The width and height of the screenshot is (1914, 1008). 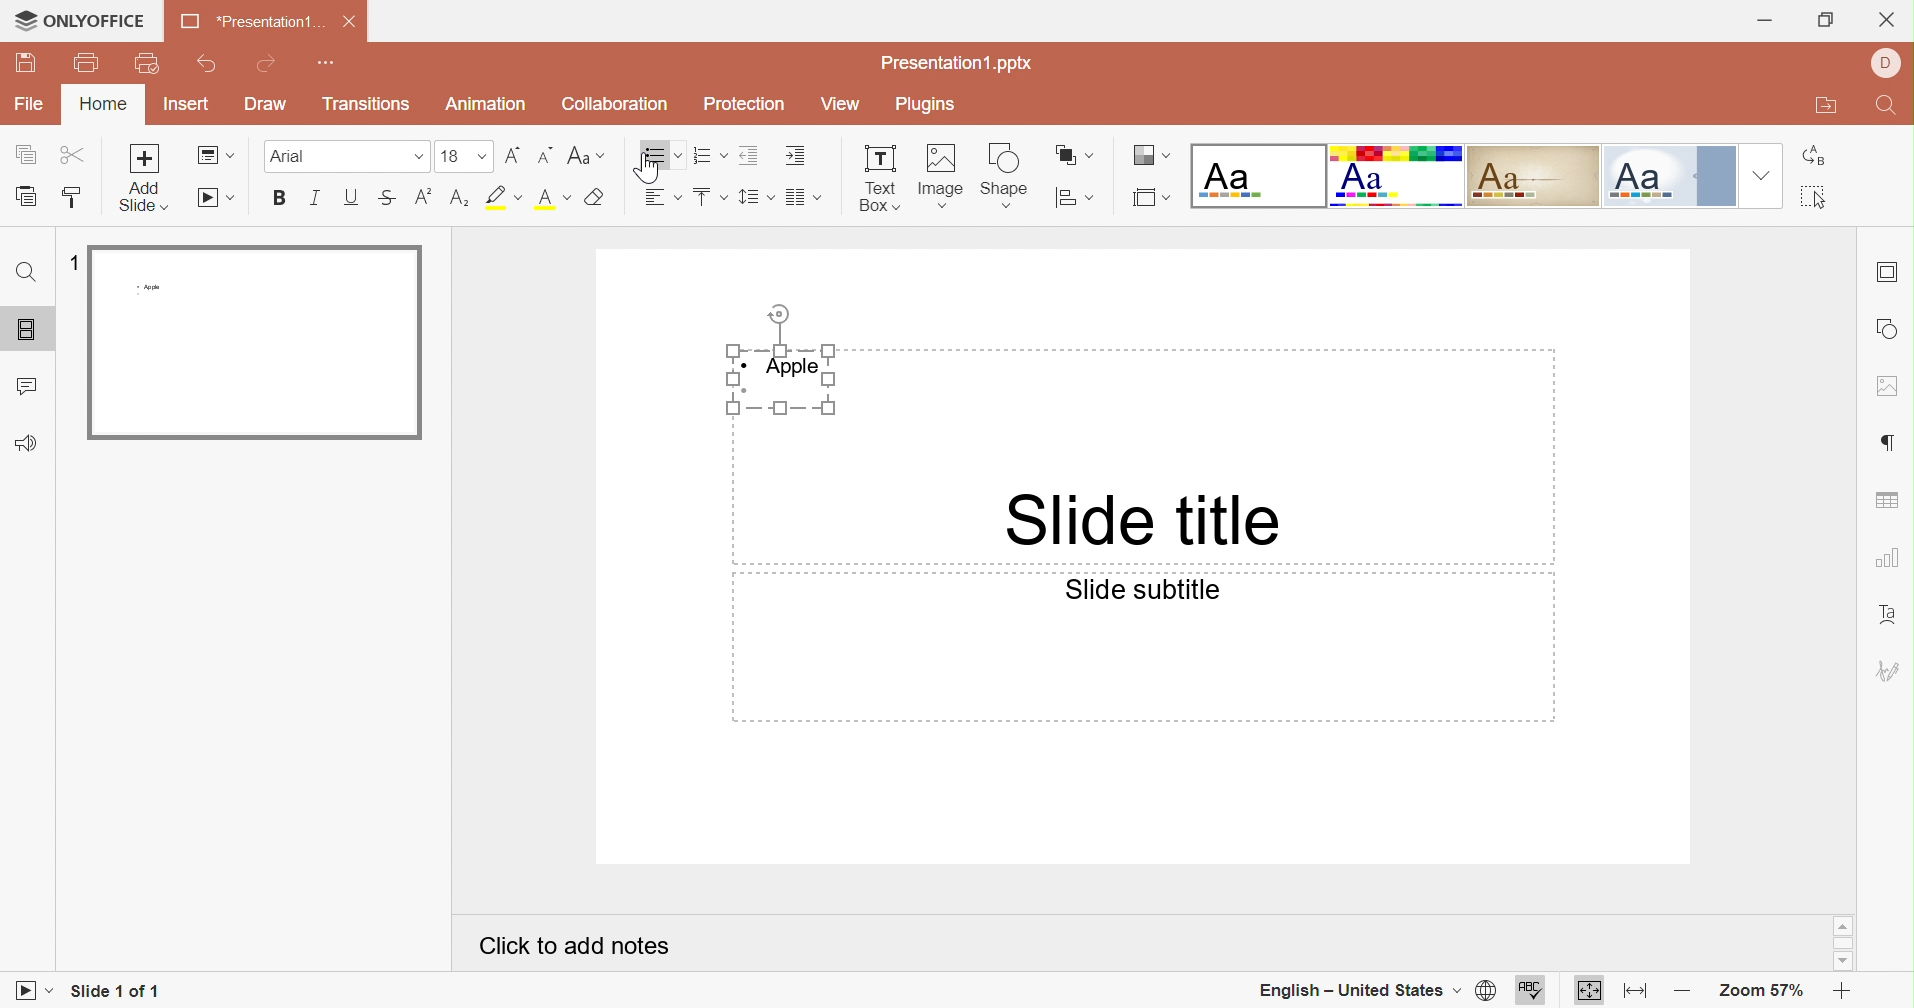 I want to click on image settings, so click(x=1890, y=382).